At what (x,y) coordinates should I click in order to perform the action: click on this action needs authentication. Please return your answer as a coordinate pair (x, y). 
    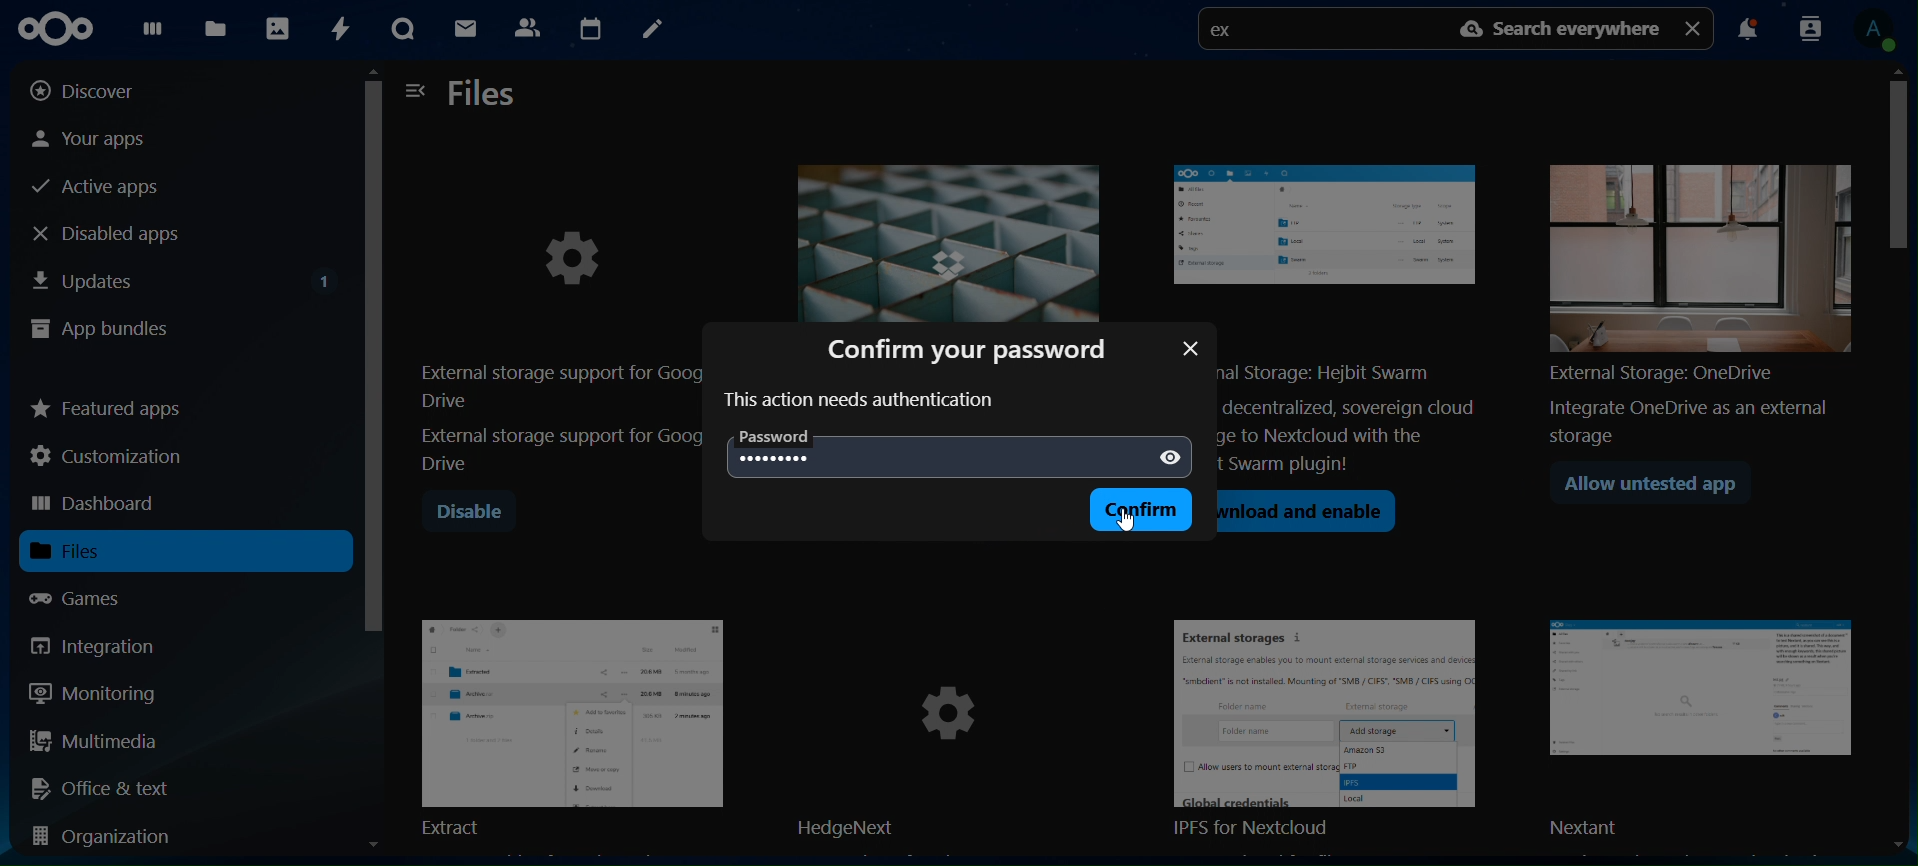
    Looking at the image, I should click on (862, 400).